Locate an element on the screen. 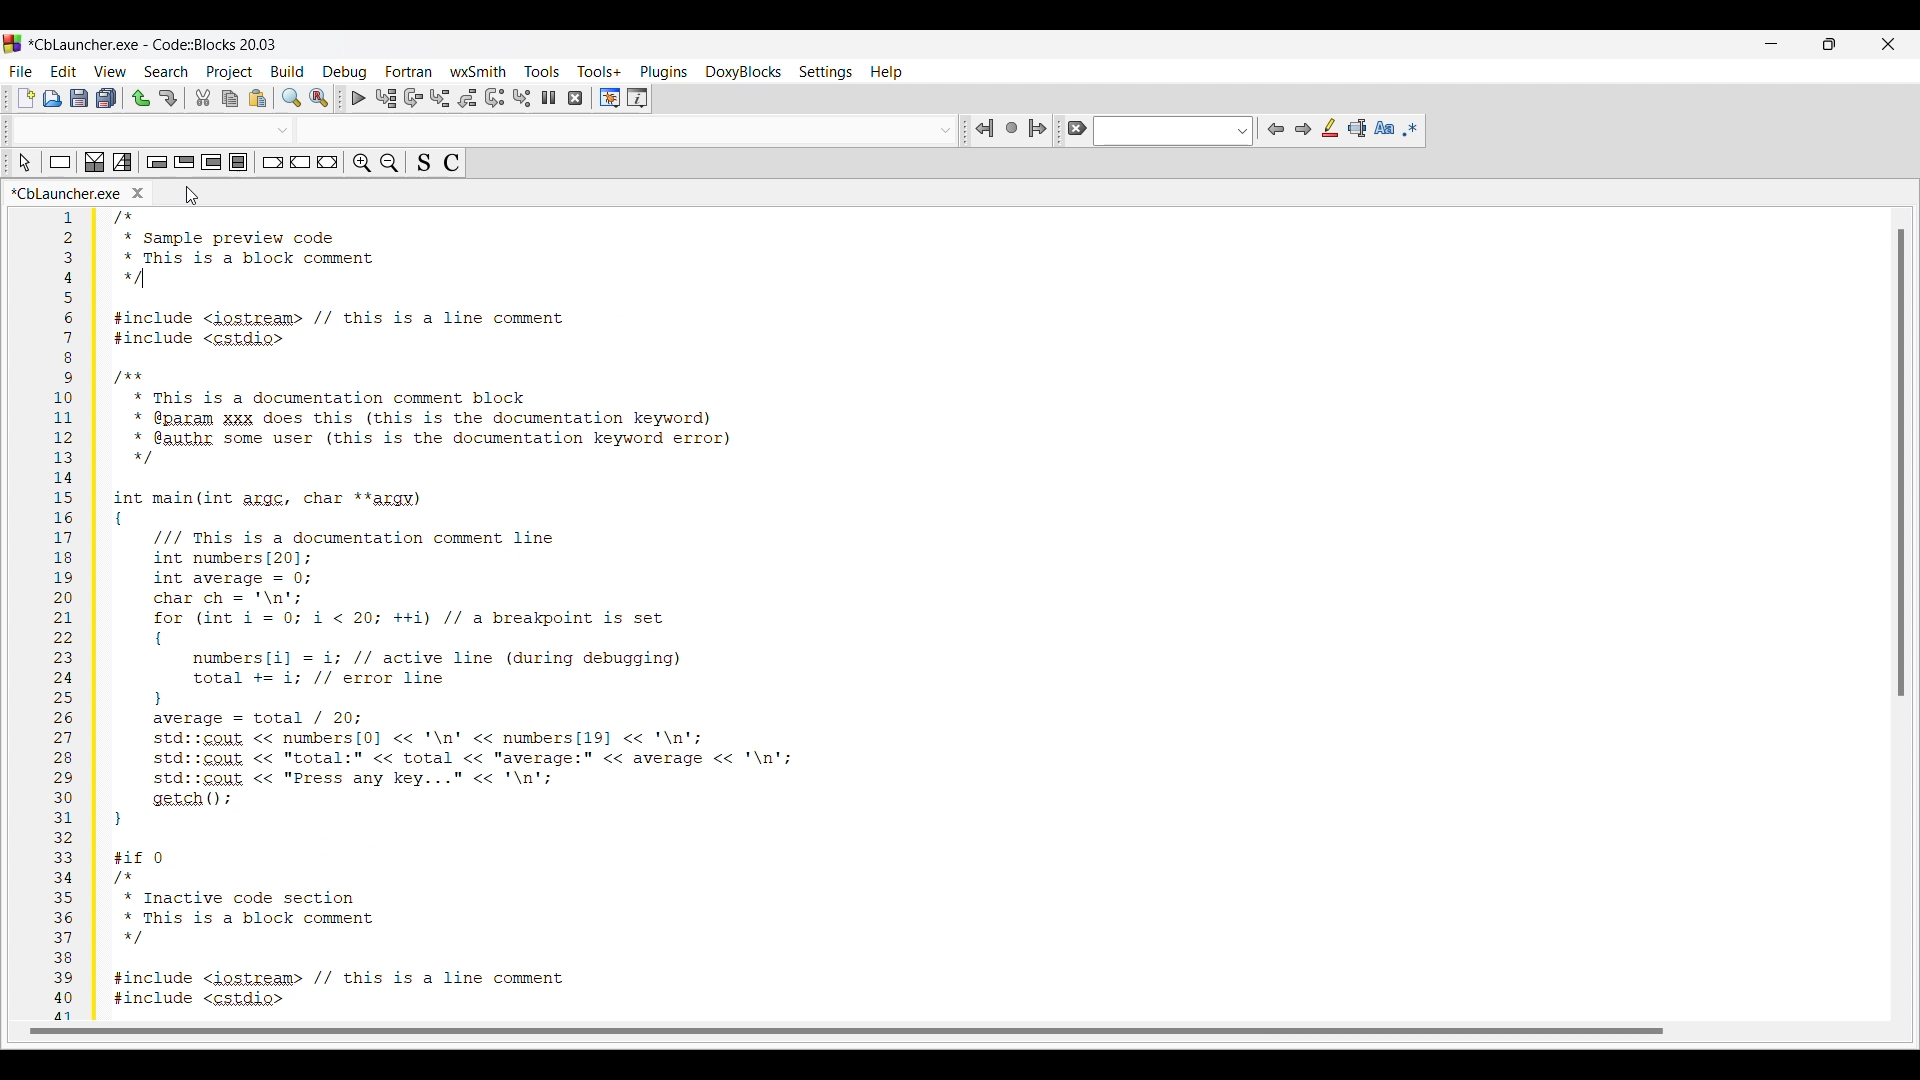 This screenshot has height=1080, width=1920. Search menu is located at coordinates (166, 71).